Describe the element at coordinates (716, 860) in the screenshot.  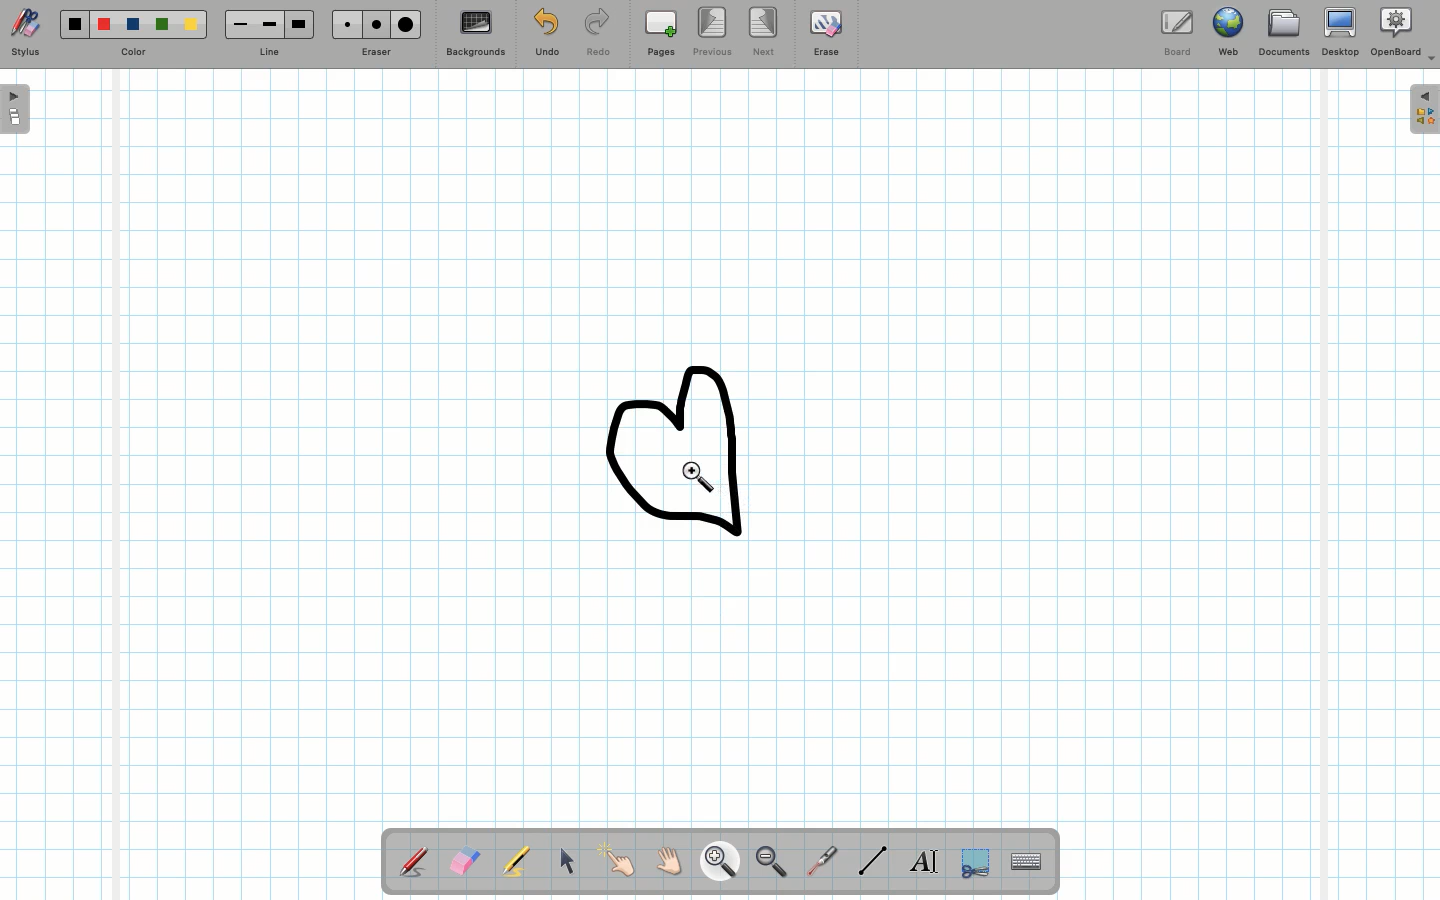
I see `Zoom in` at that location.